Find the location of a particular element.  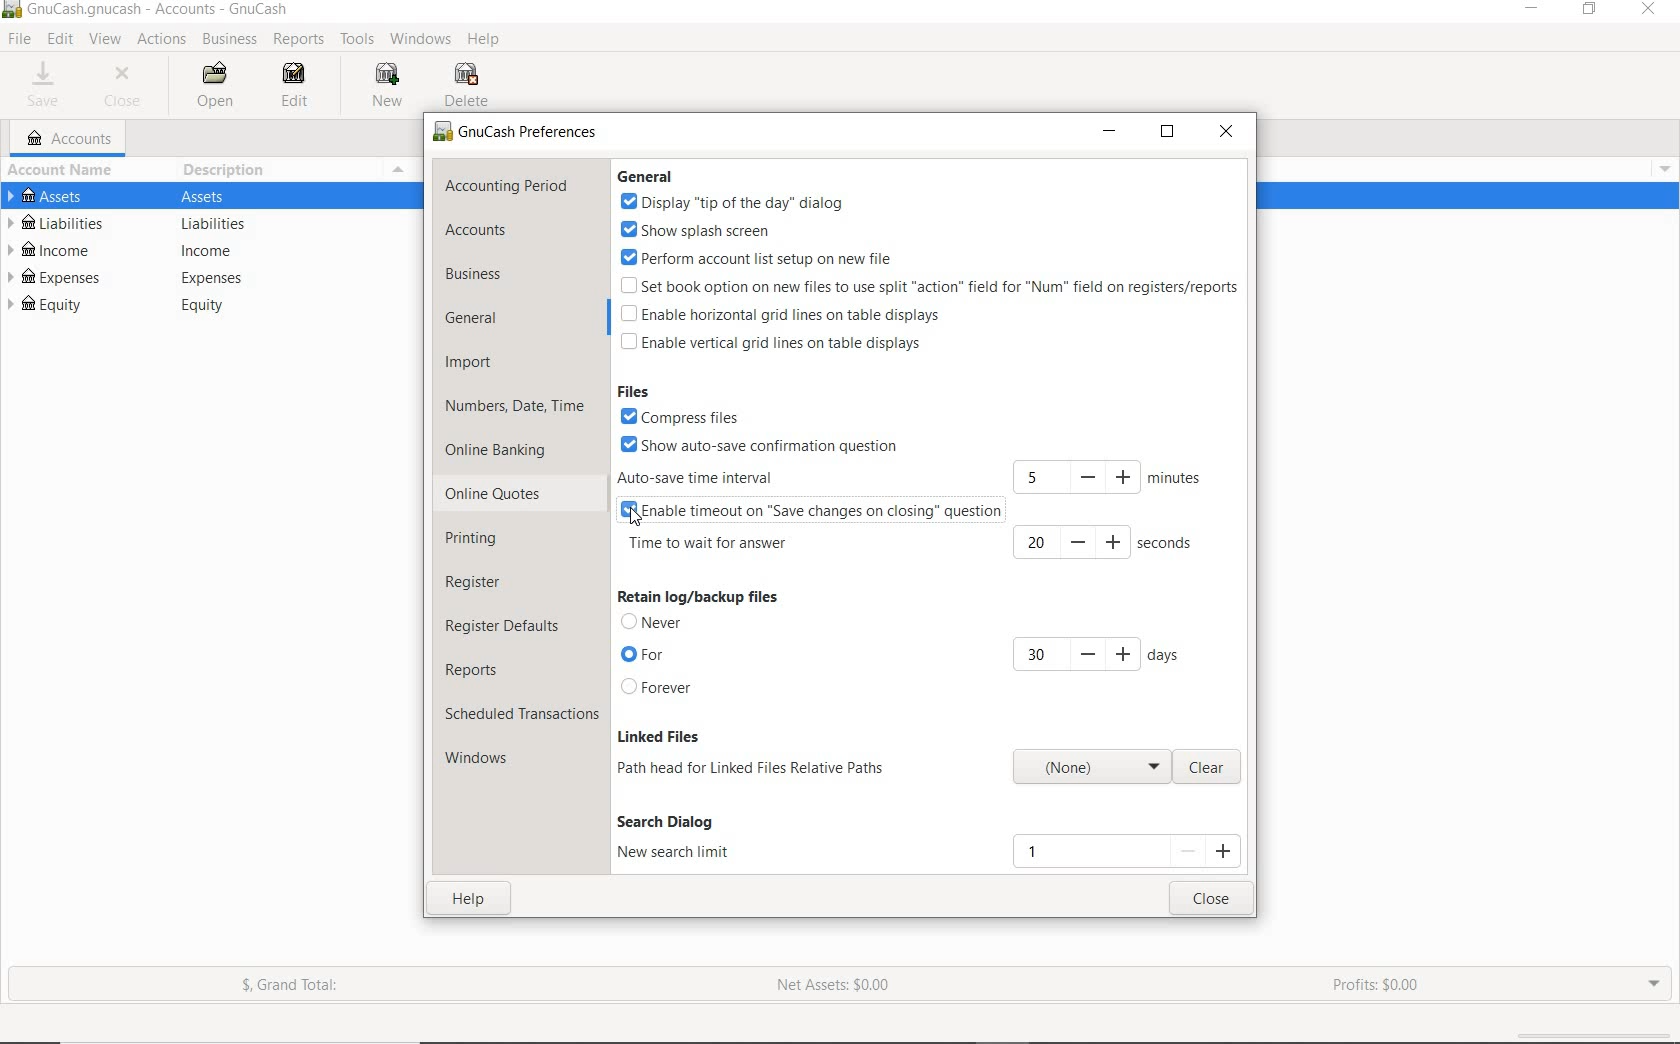

FILE NAME is located at coordinates (147, 8).